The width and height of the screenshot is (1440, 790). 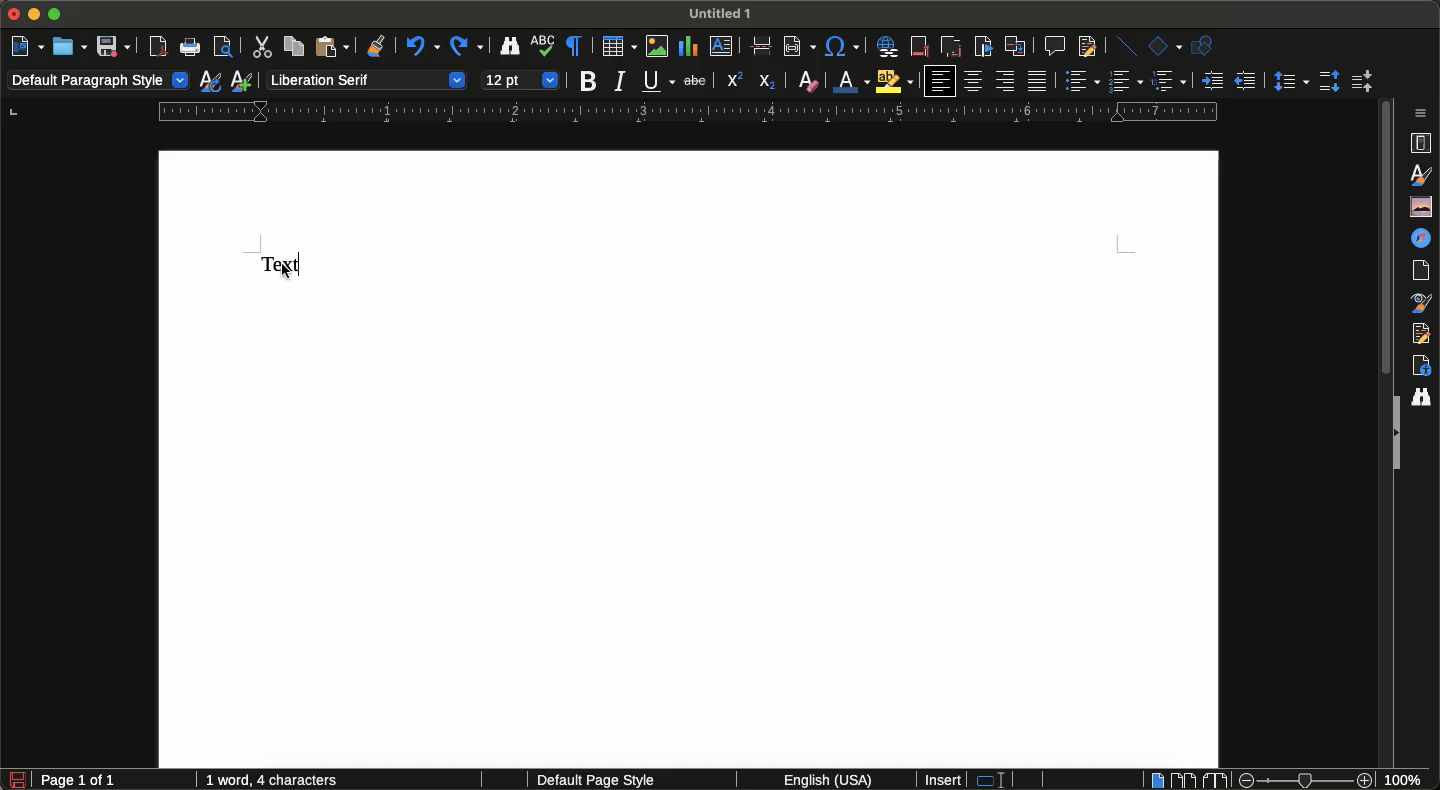 I want to click on Subscript, so click(x=768, y=82).